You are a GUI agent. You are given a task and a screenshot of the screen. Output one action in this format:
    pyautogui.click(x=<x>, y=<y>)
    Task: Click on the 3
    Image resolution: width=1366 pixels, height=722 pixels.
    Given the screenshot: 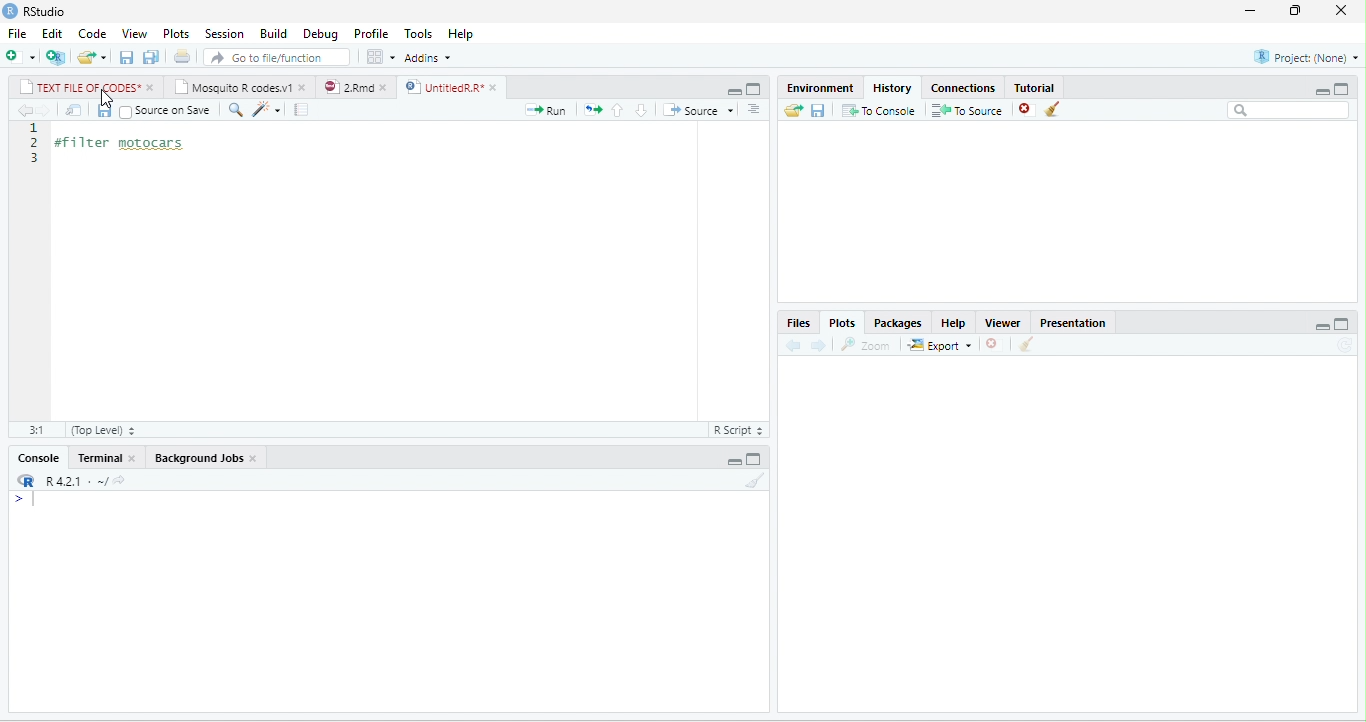 What is the action you would take?
    pyautogui.click(x=36, y=158)
    